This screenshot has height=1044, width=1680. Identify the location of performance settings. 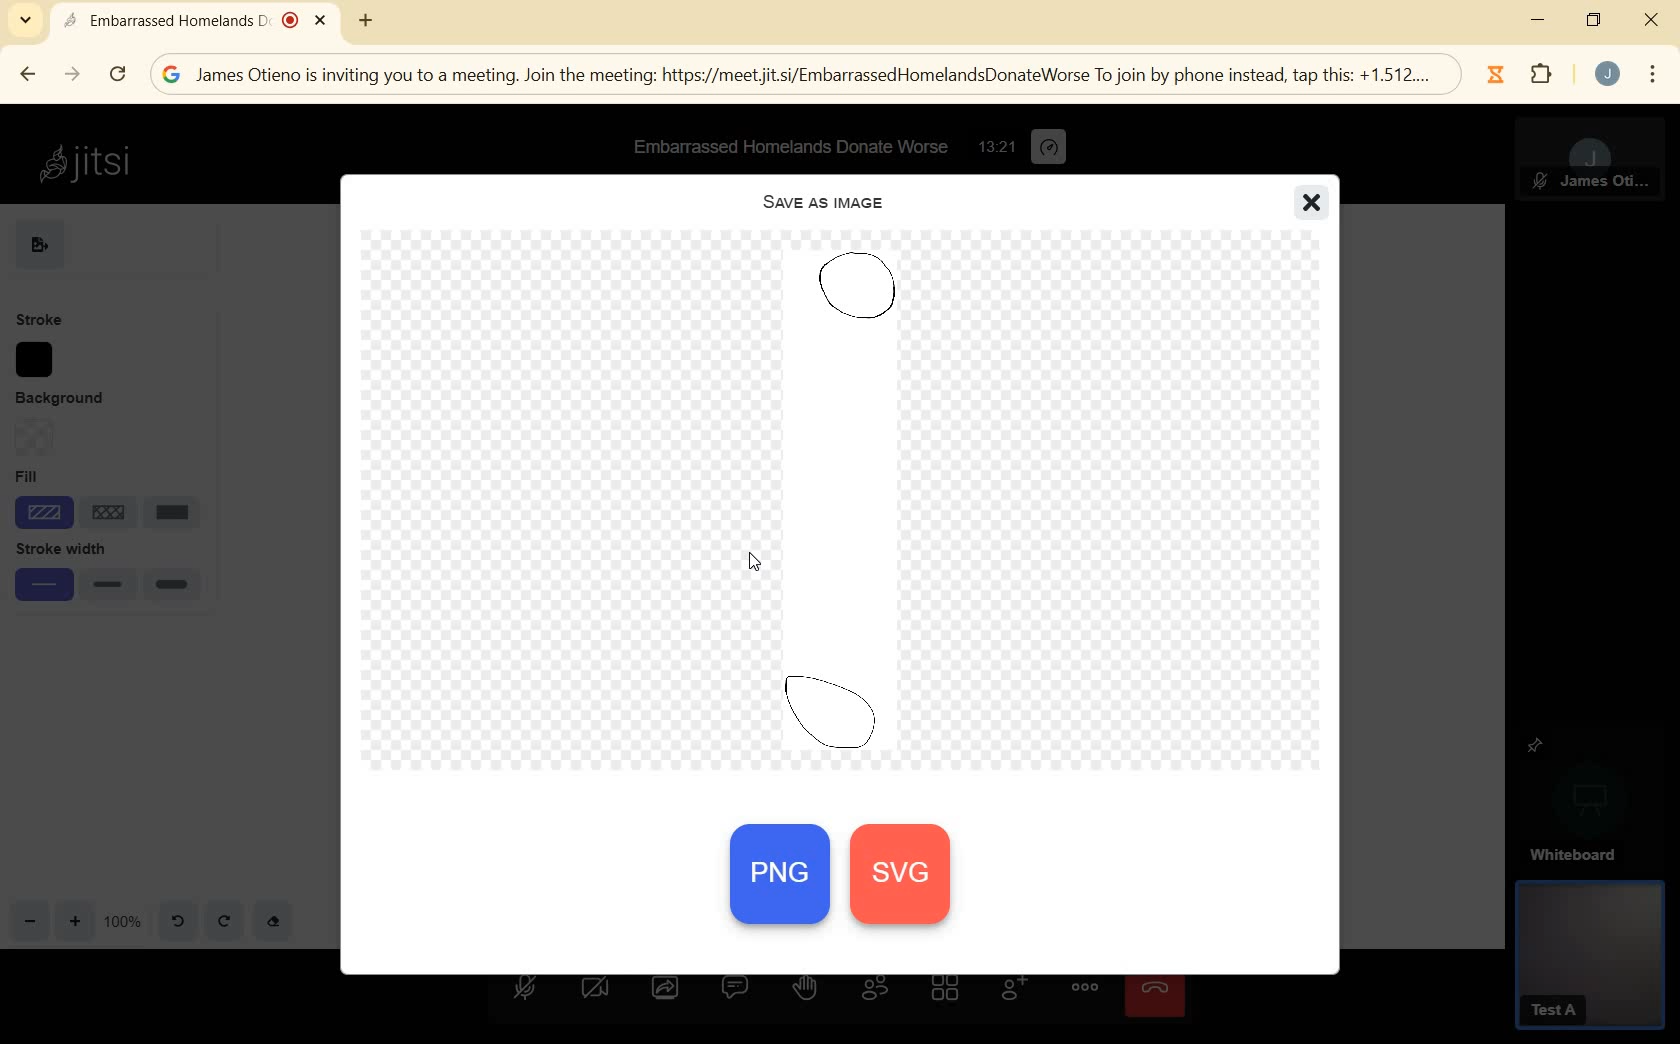
(1048, 148).